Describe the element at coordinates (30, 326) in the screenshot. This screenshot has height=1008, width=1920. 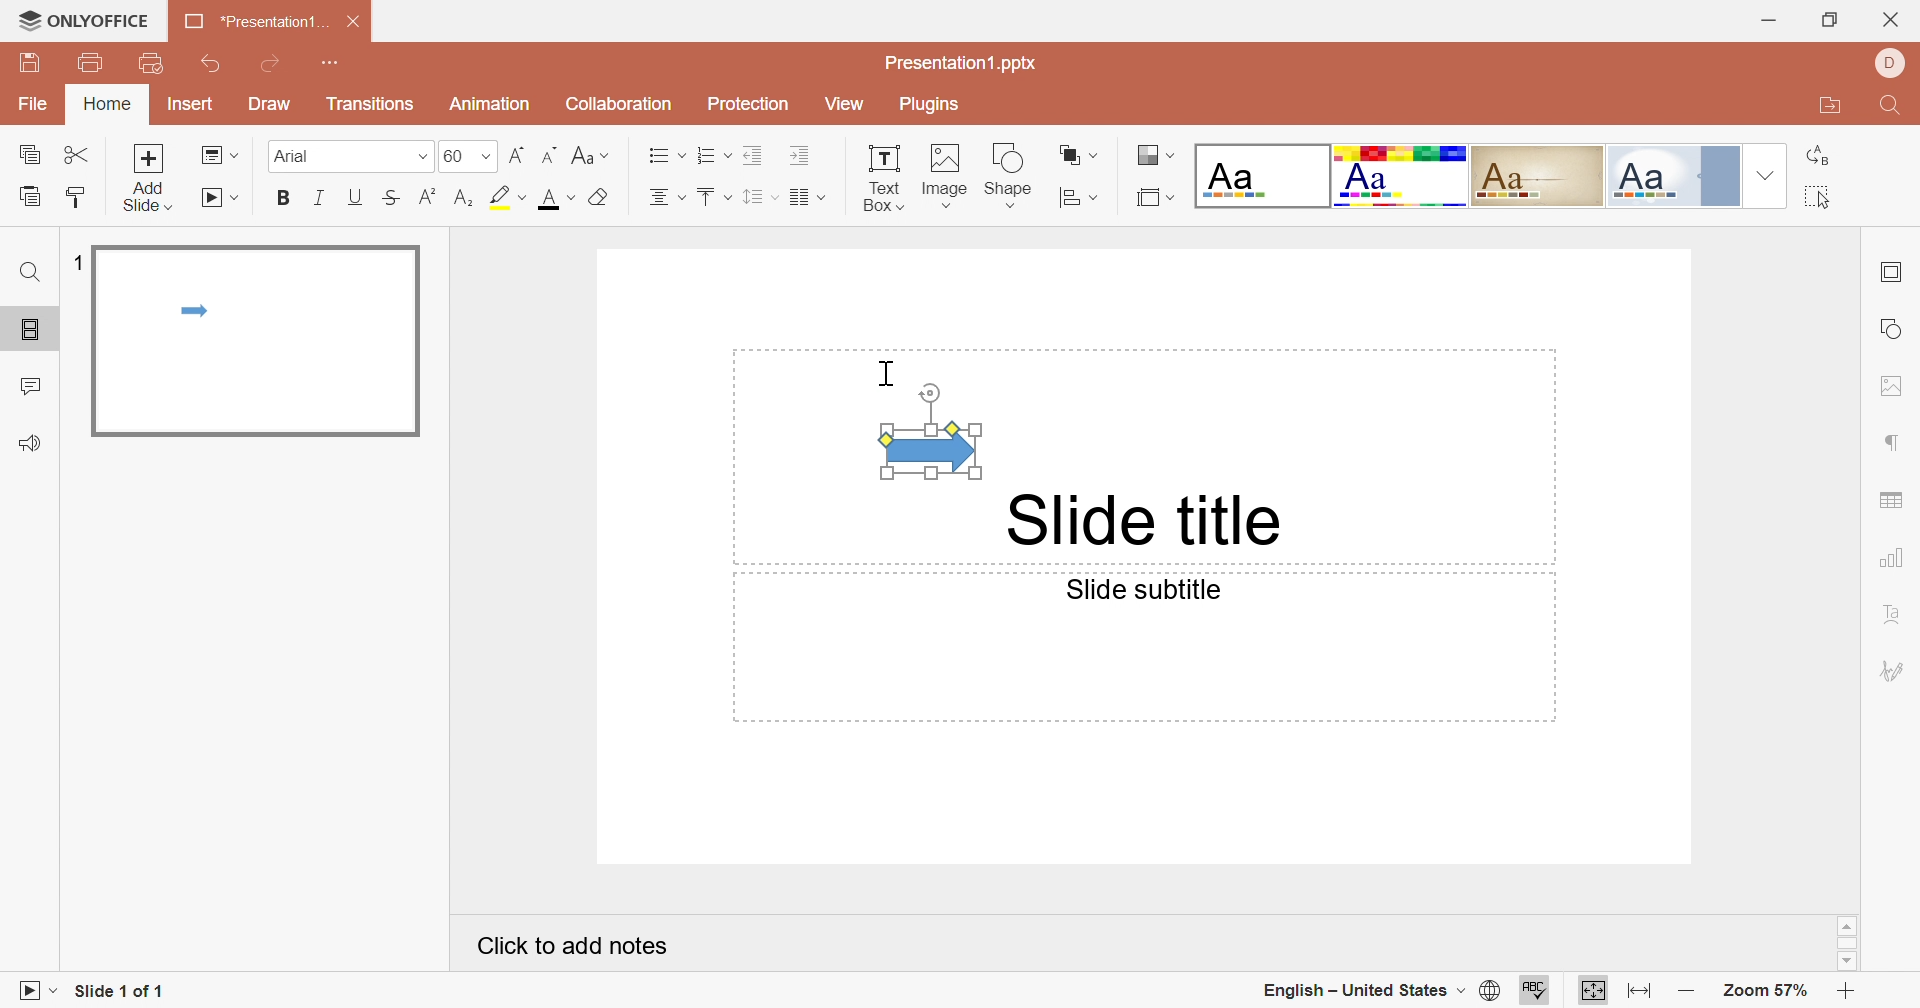
I see `Slides` at that location.